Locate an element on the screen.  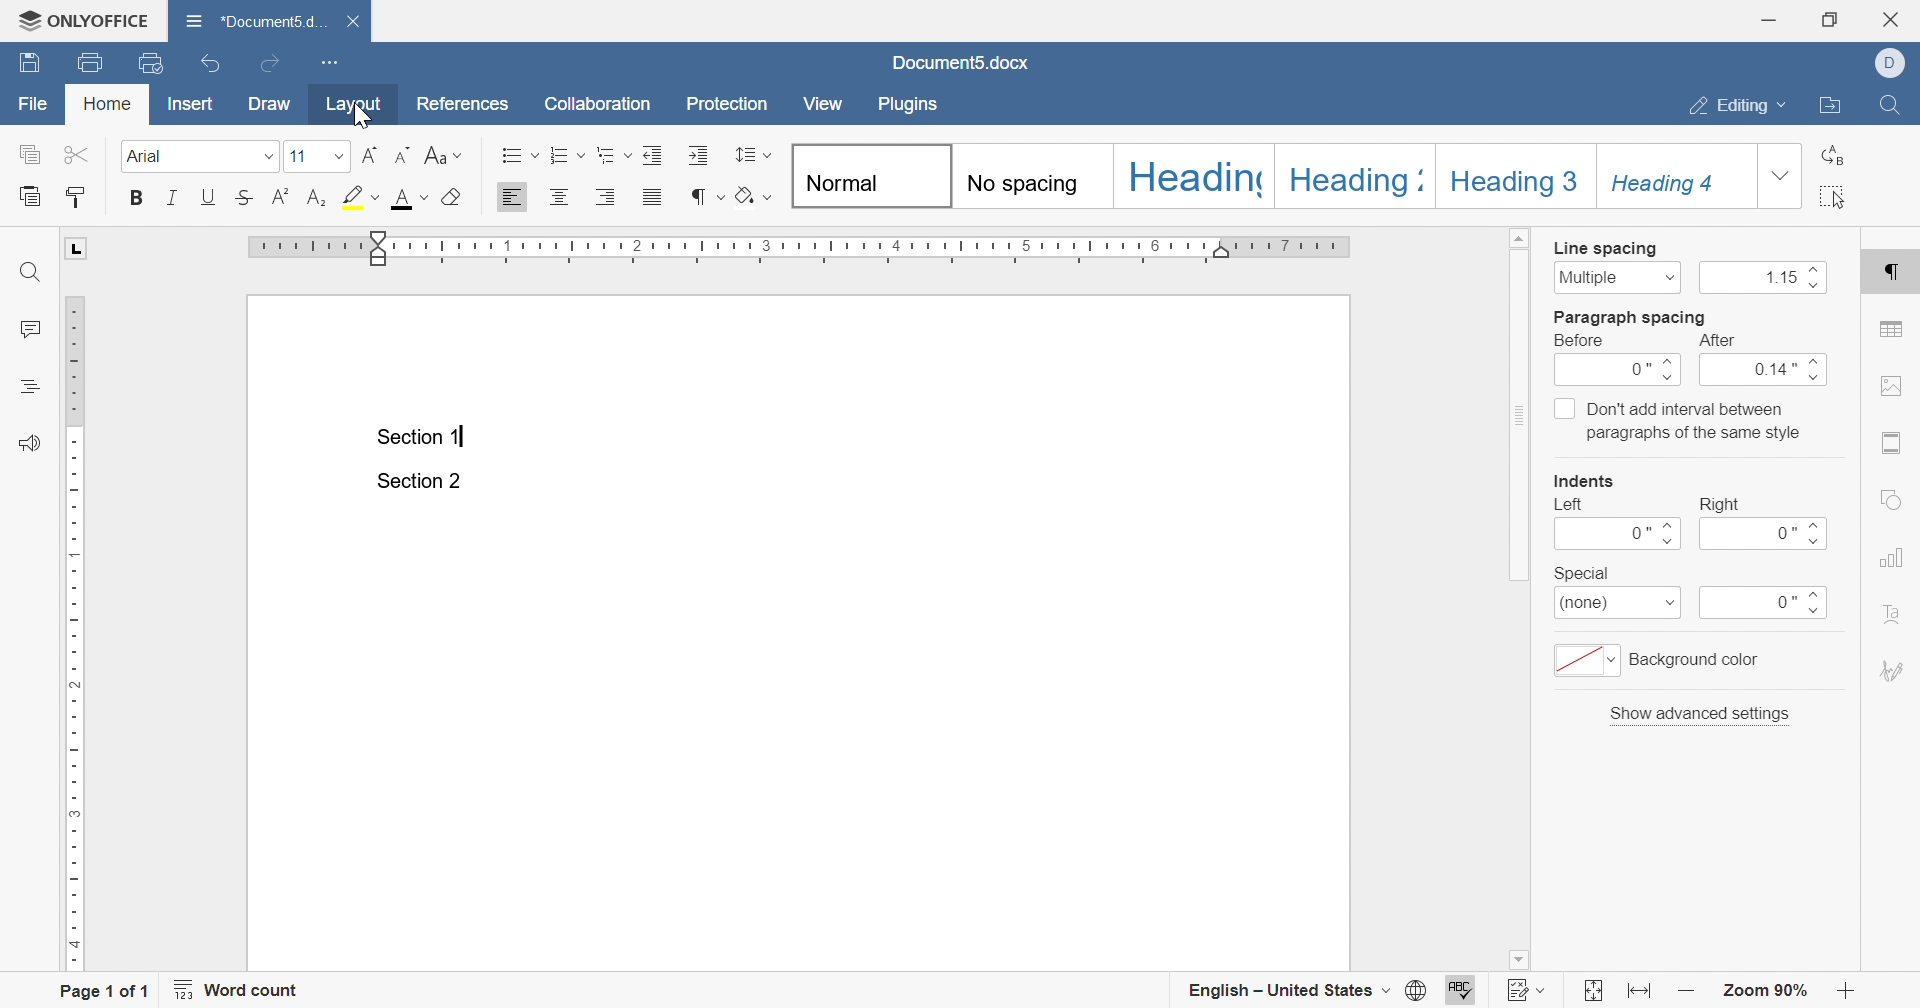
copy is located at coordinates (27, 154).